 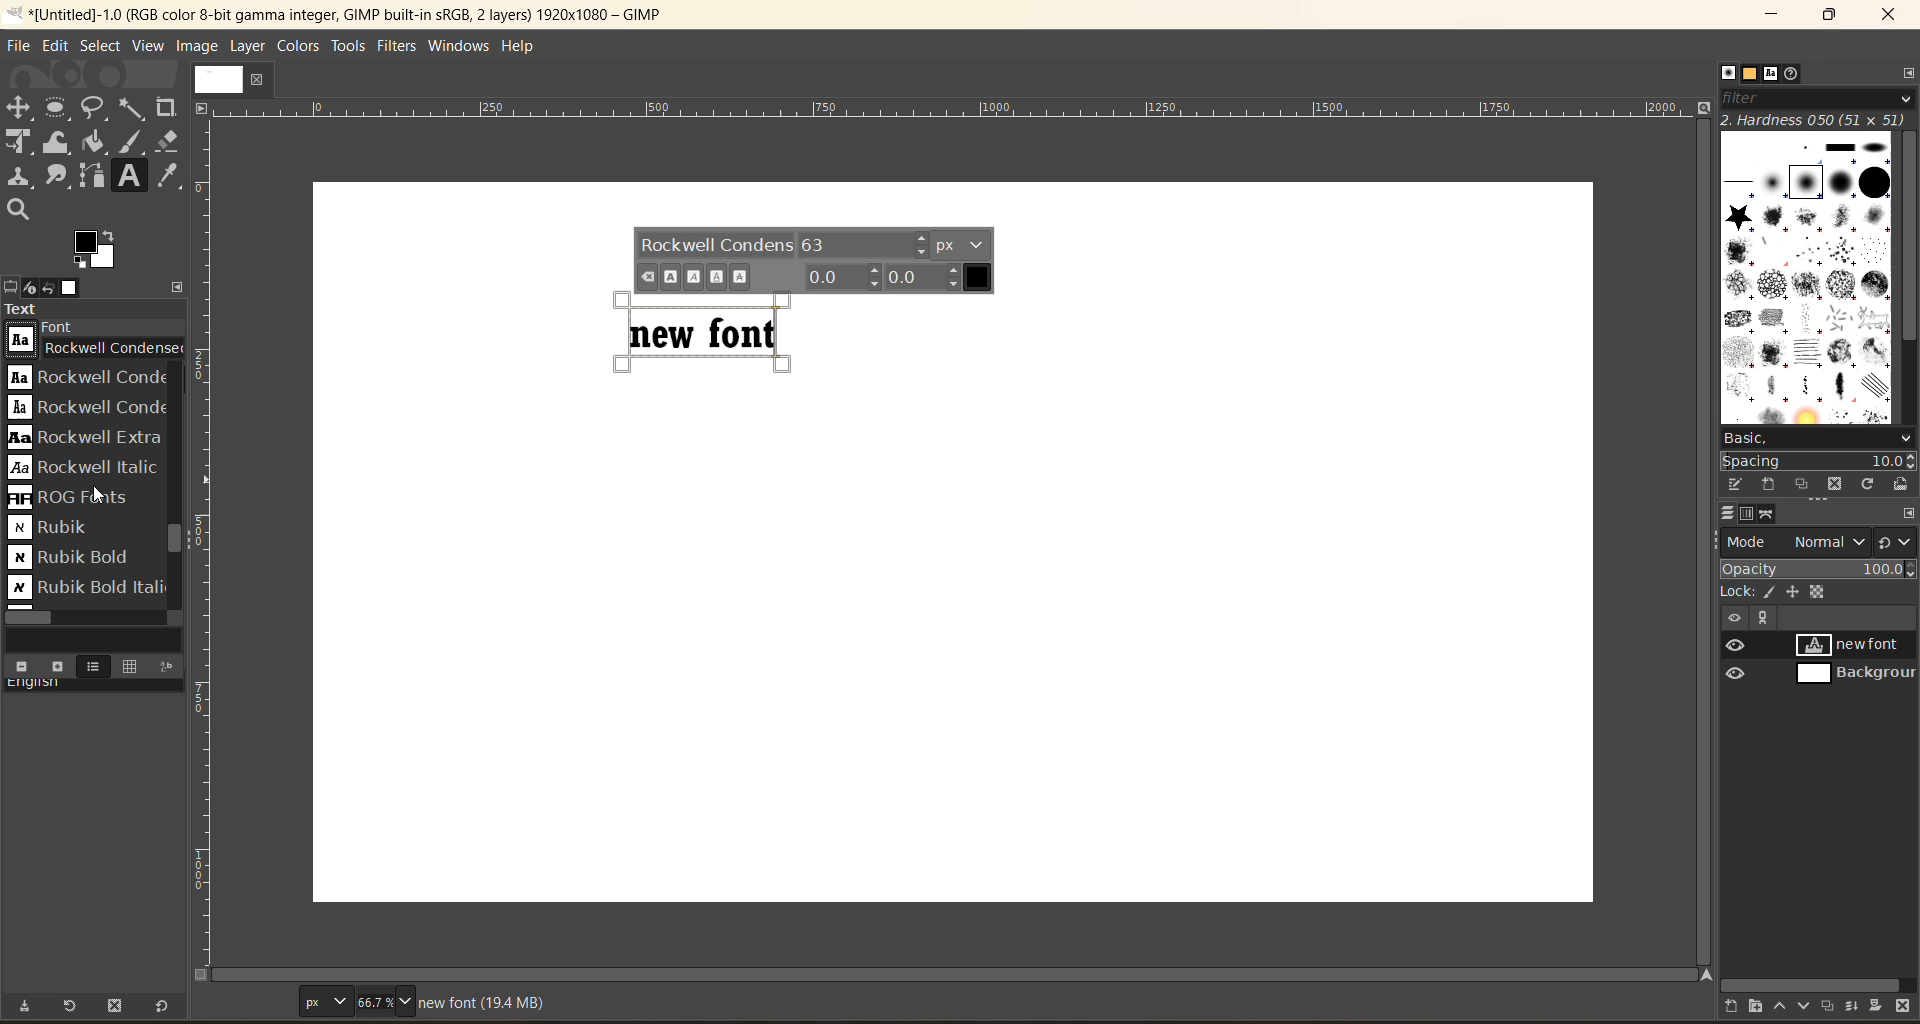 I want to click on undo history, so click(x=48, y=289).